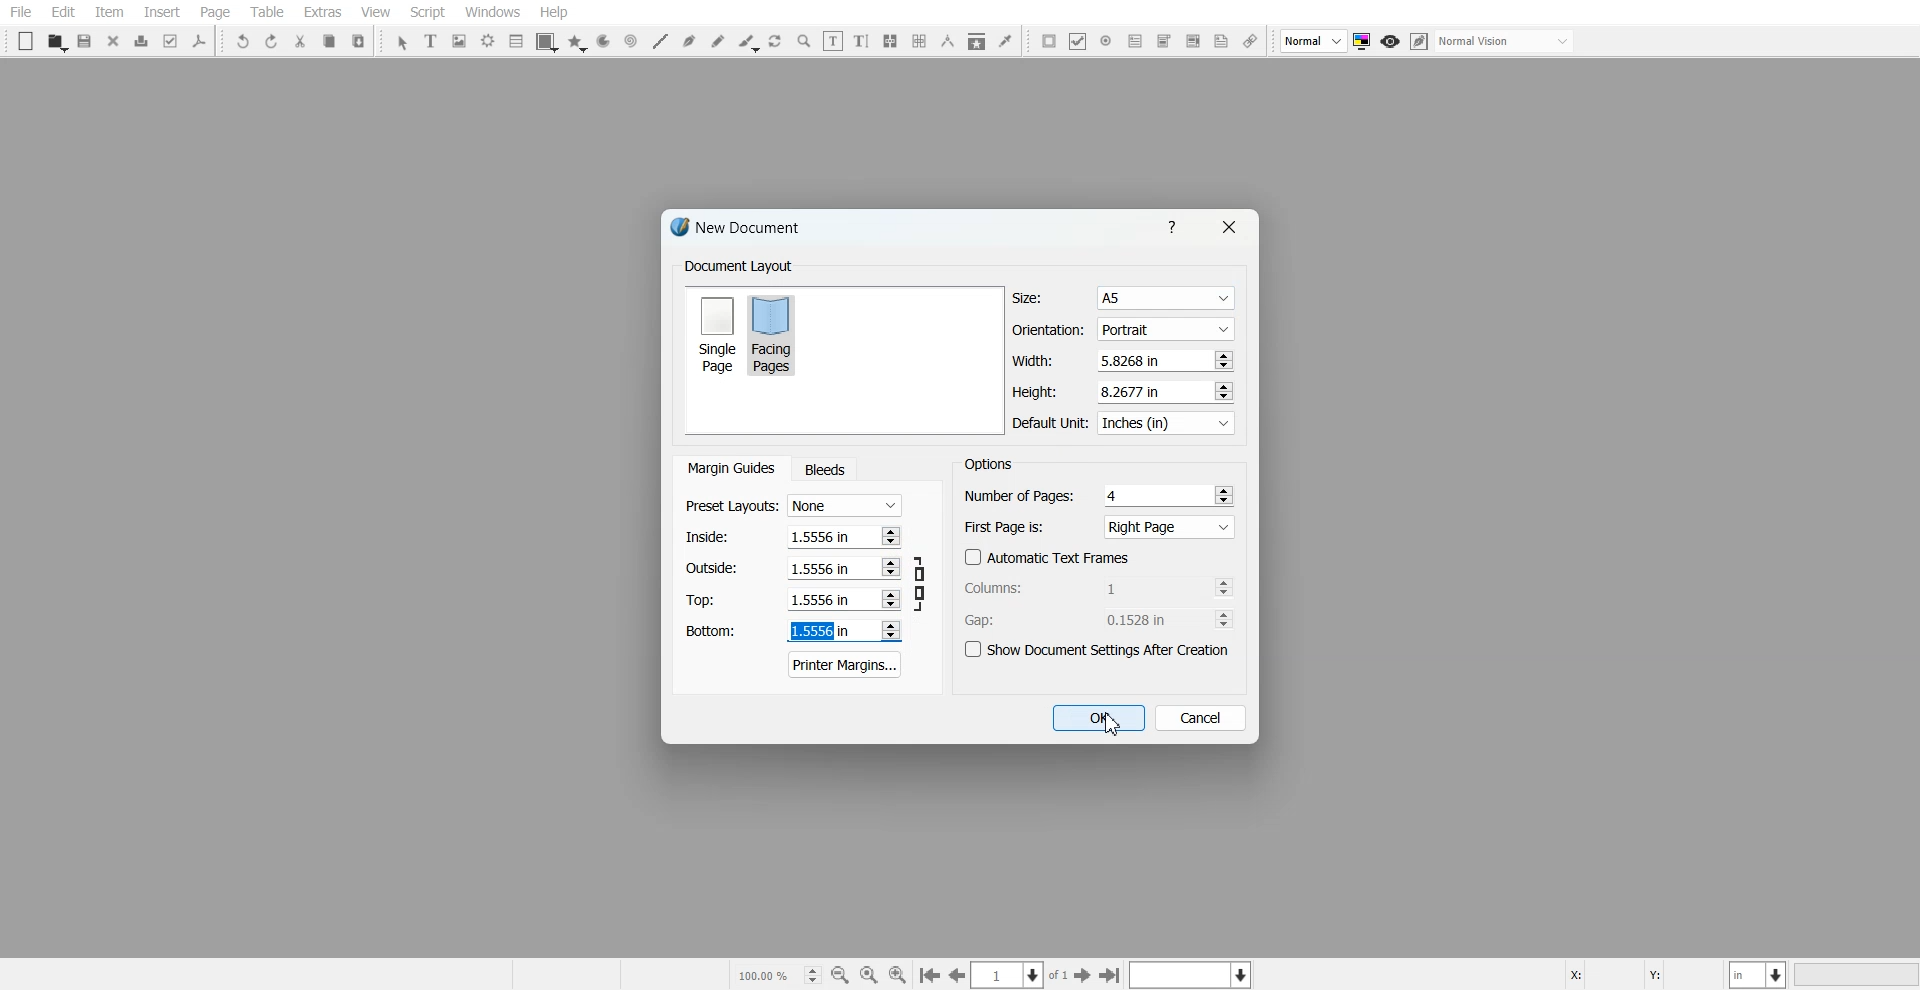  What do you see at coordinates (547, 42) in the screenshot?
I see `Shape` at bounding box center [547, 42].